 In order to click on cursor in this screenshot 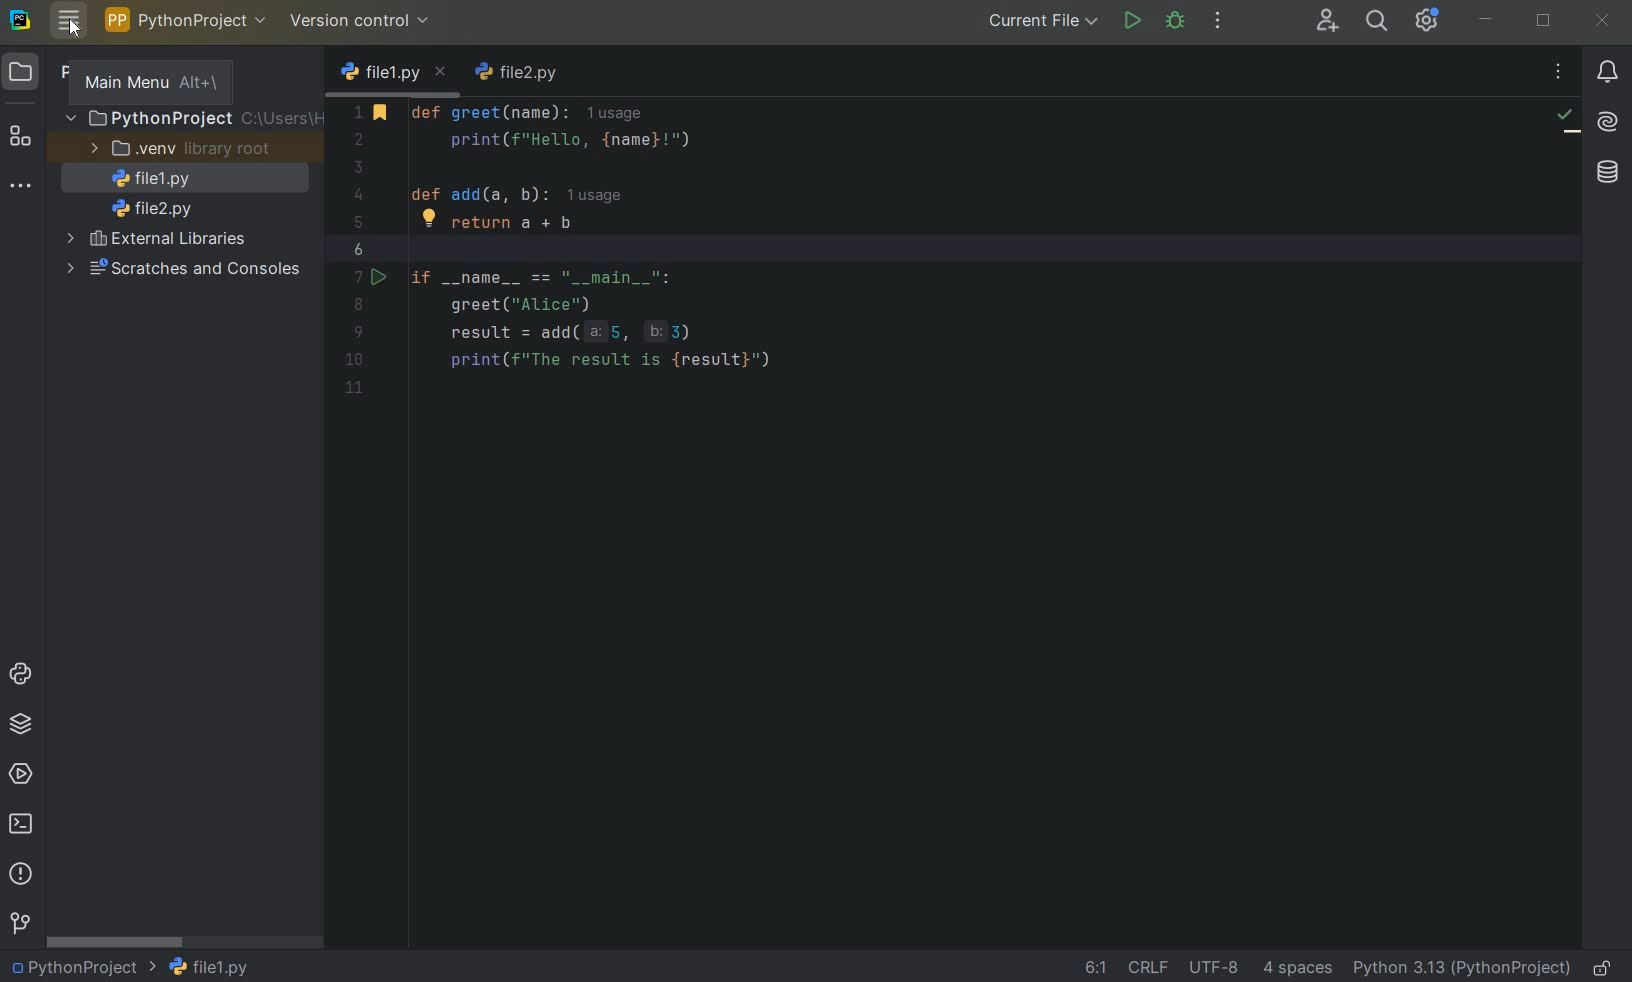, I will do `click(75, 27)`.